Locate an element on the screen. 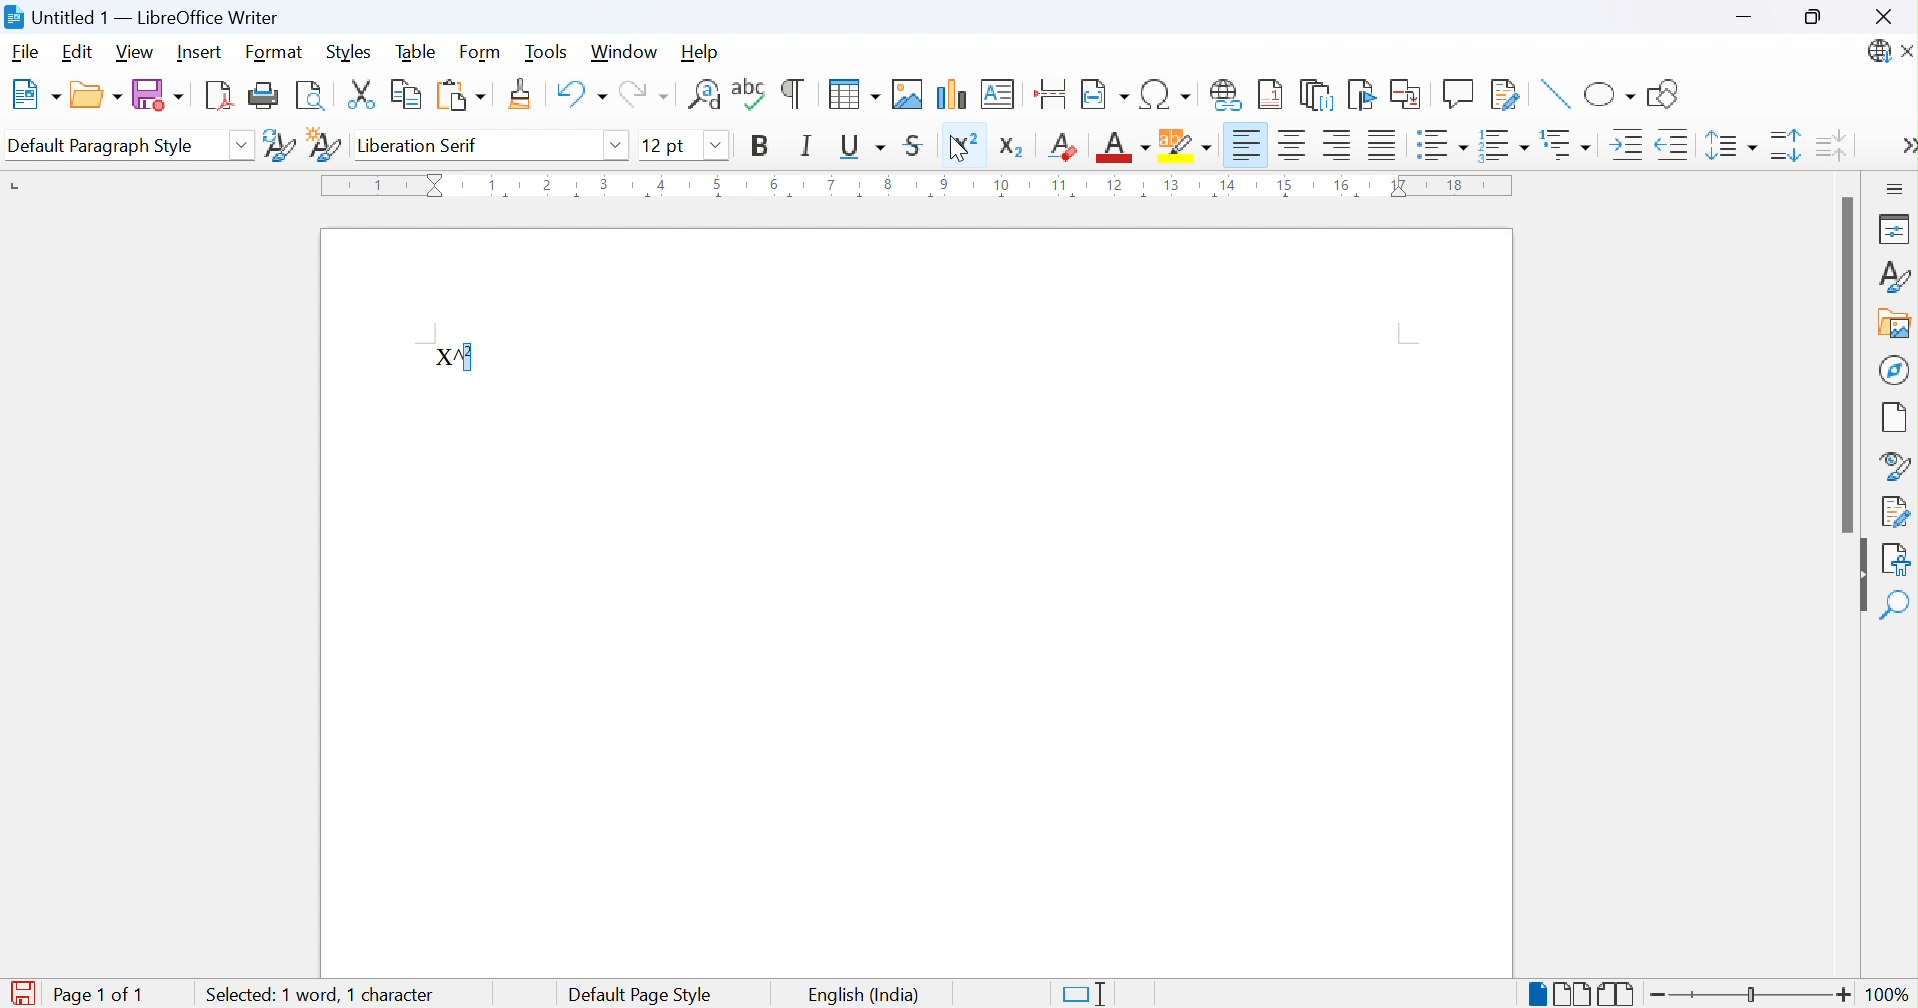  Import as PDF is located at coordinates (222, 94).